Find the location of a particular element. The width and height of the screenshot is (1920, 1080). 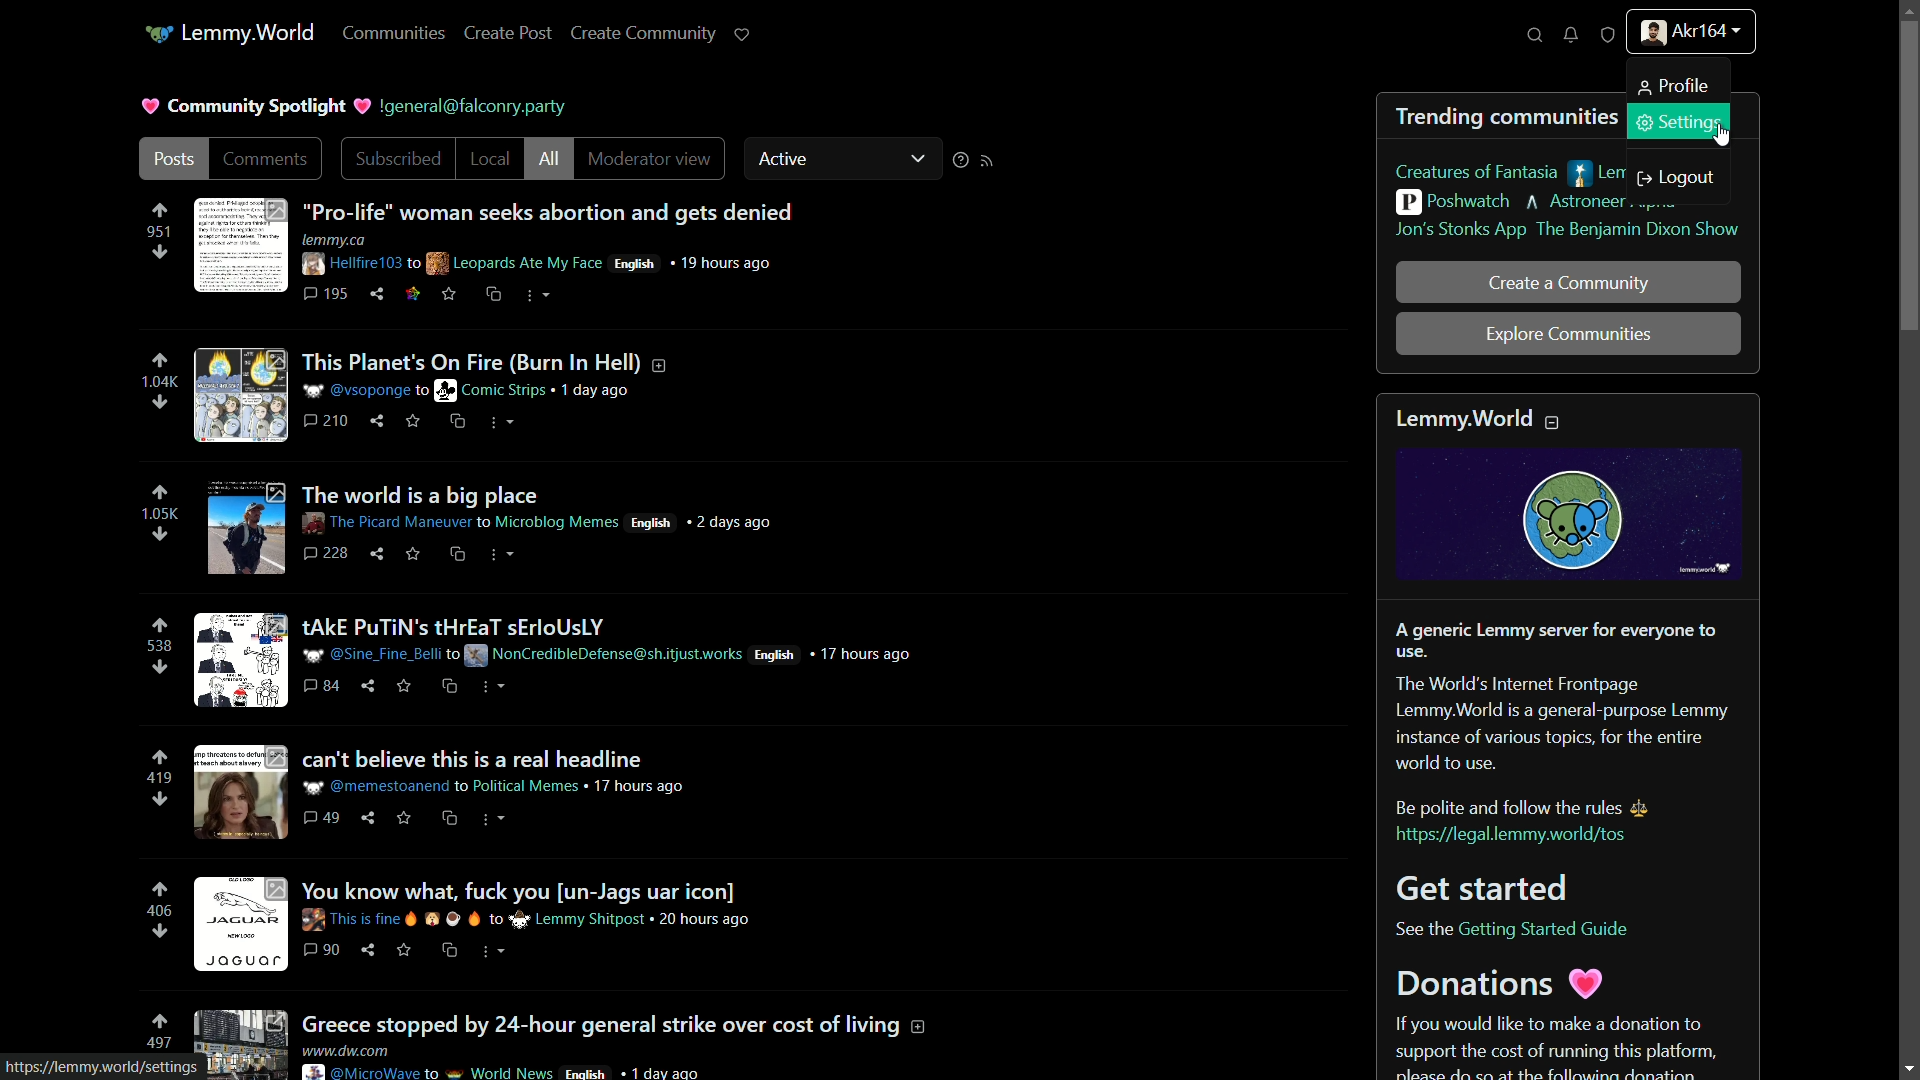

communities is located at coordinates (397, 33).